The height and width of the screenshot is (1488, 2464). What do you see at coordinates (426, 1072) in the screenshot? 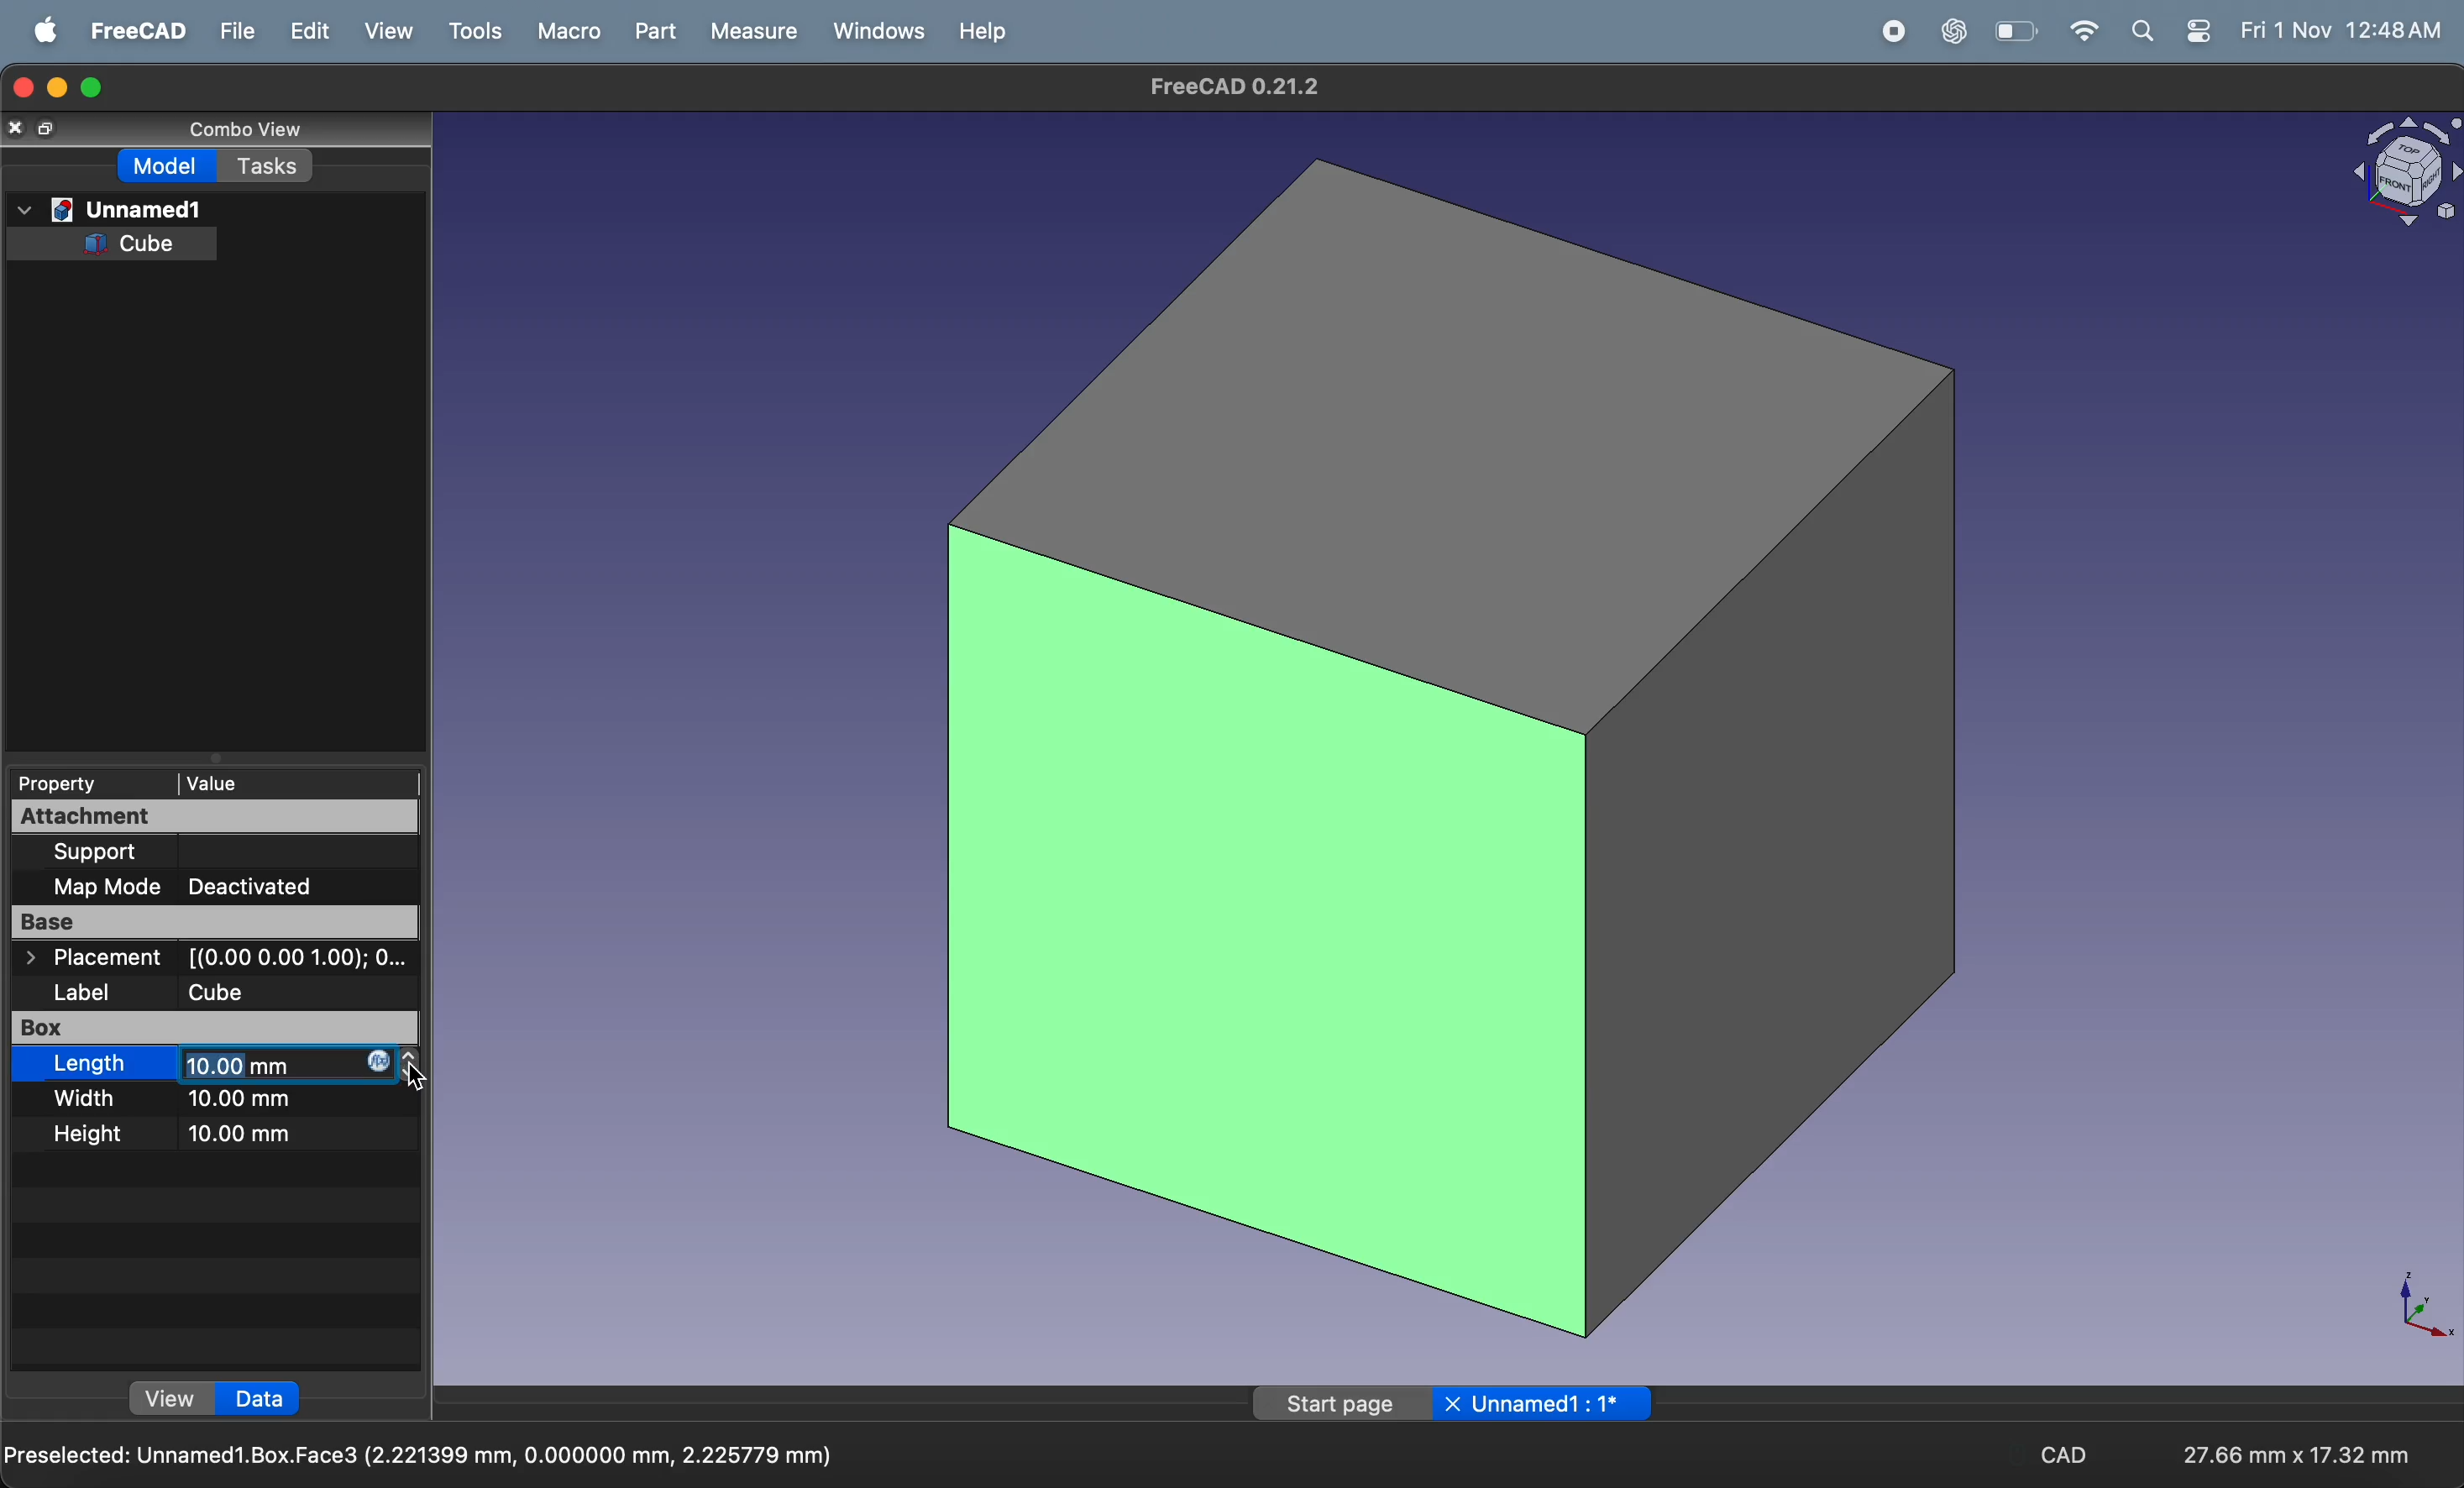
I see `cursor` at bounding box center [426, 1072].